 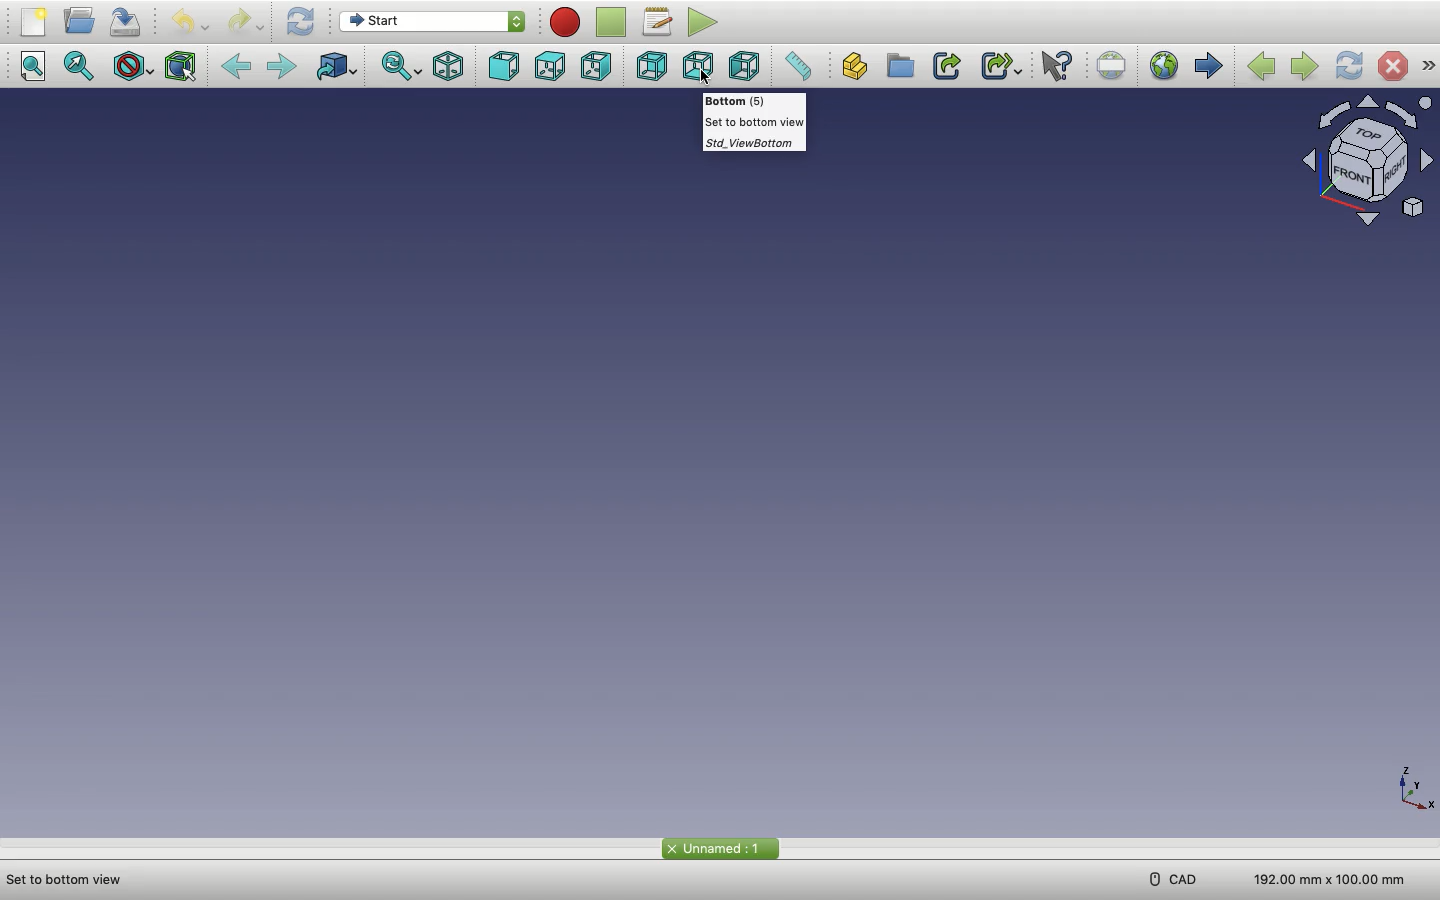 I want to click on Right, so click(x=598, y=66).